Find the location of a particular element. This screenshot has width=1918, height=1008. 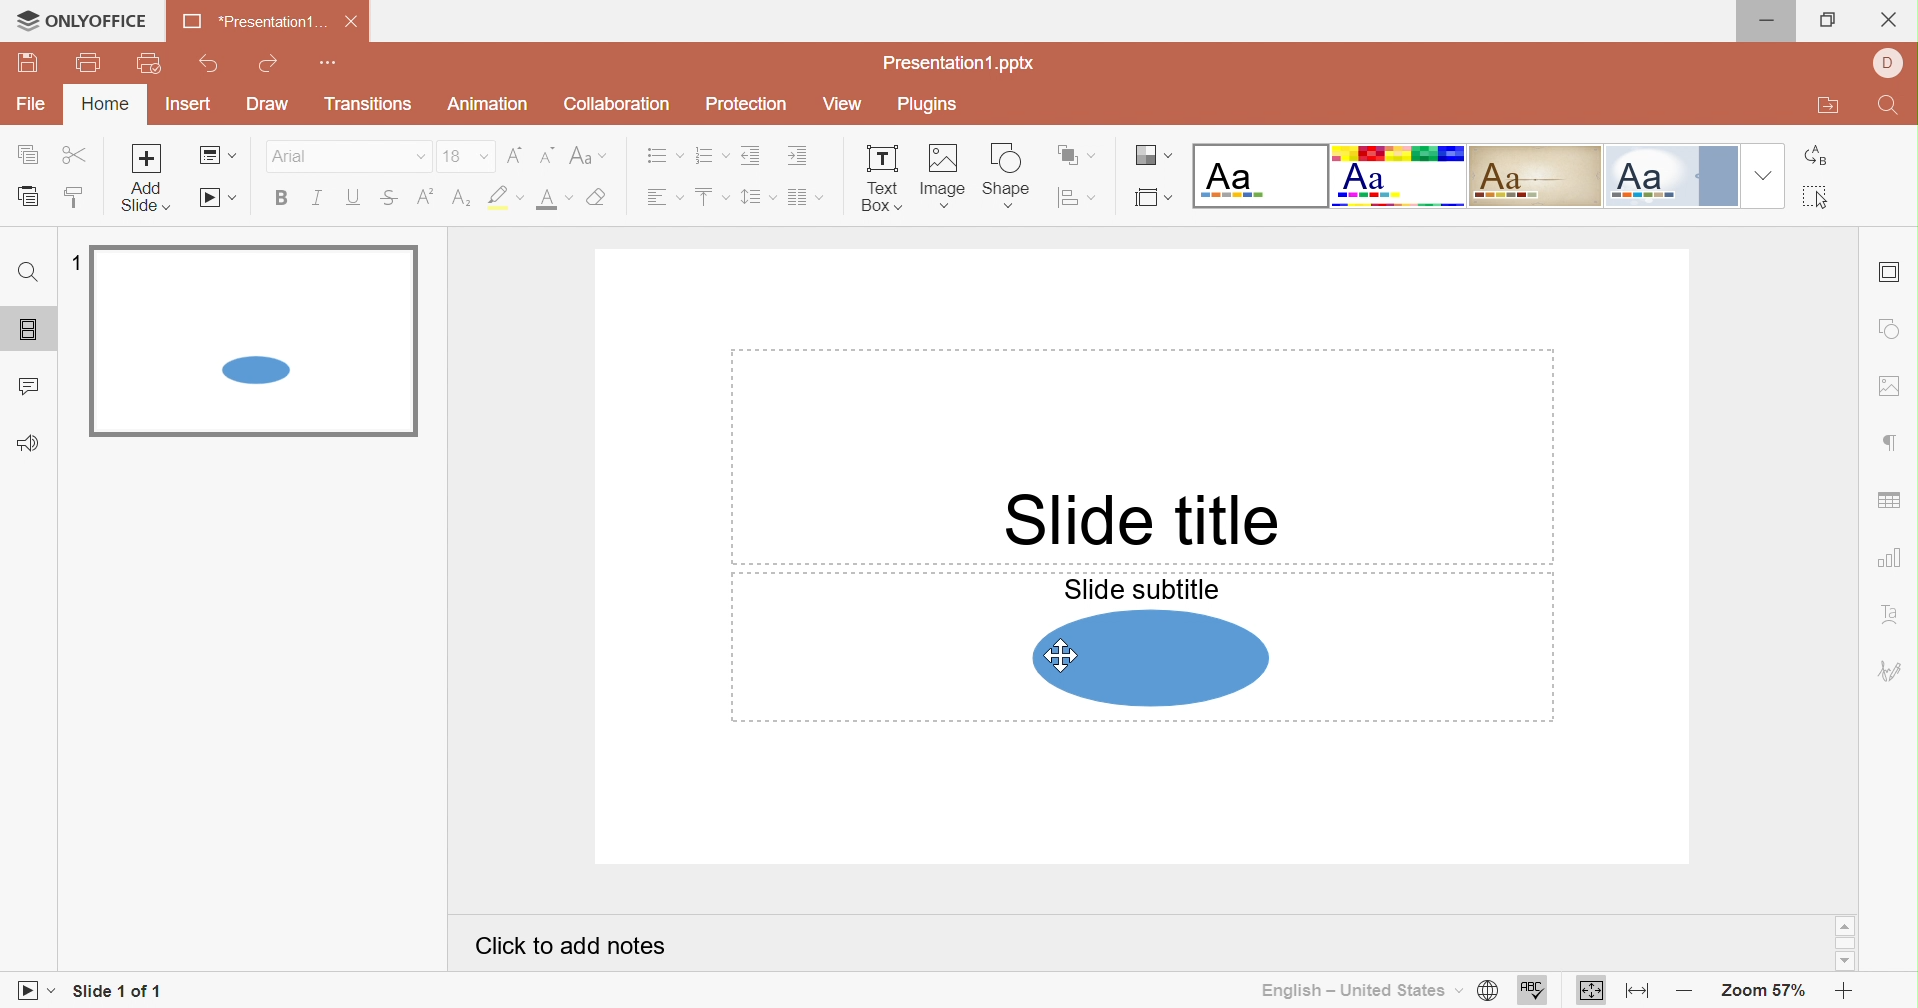

File is located at coordinates (31, 105).